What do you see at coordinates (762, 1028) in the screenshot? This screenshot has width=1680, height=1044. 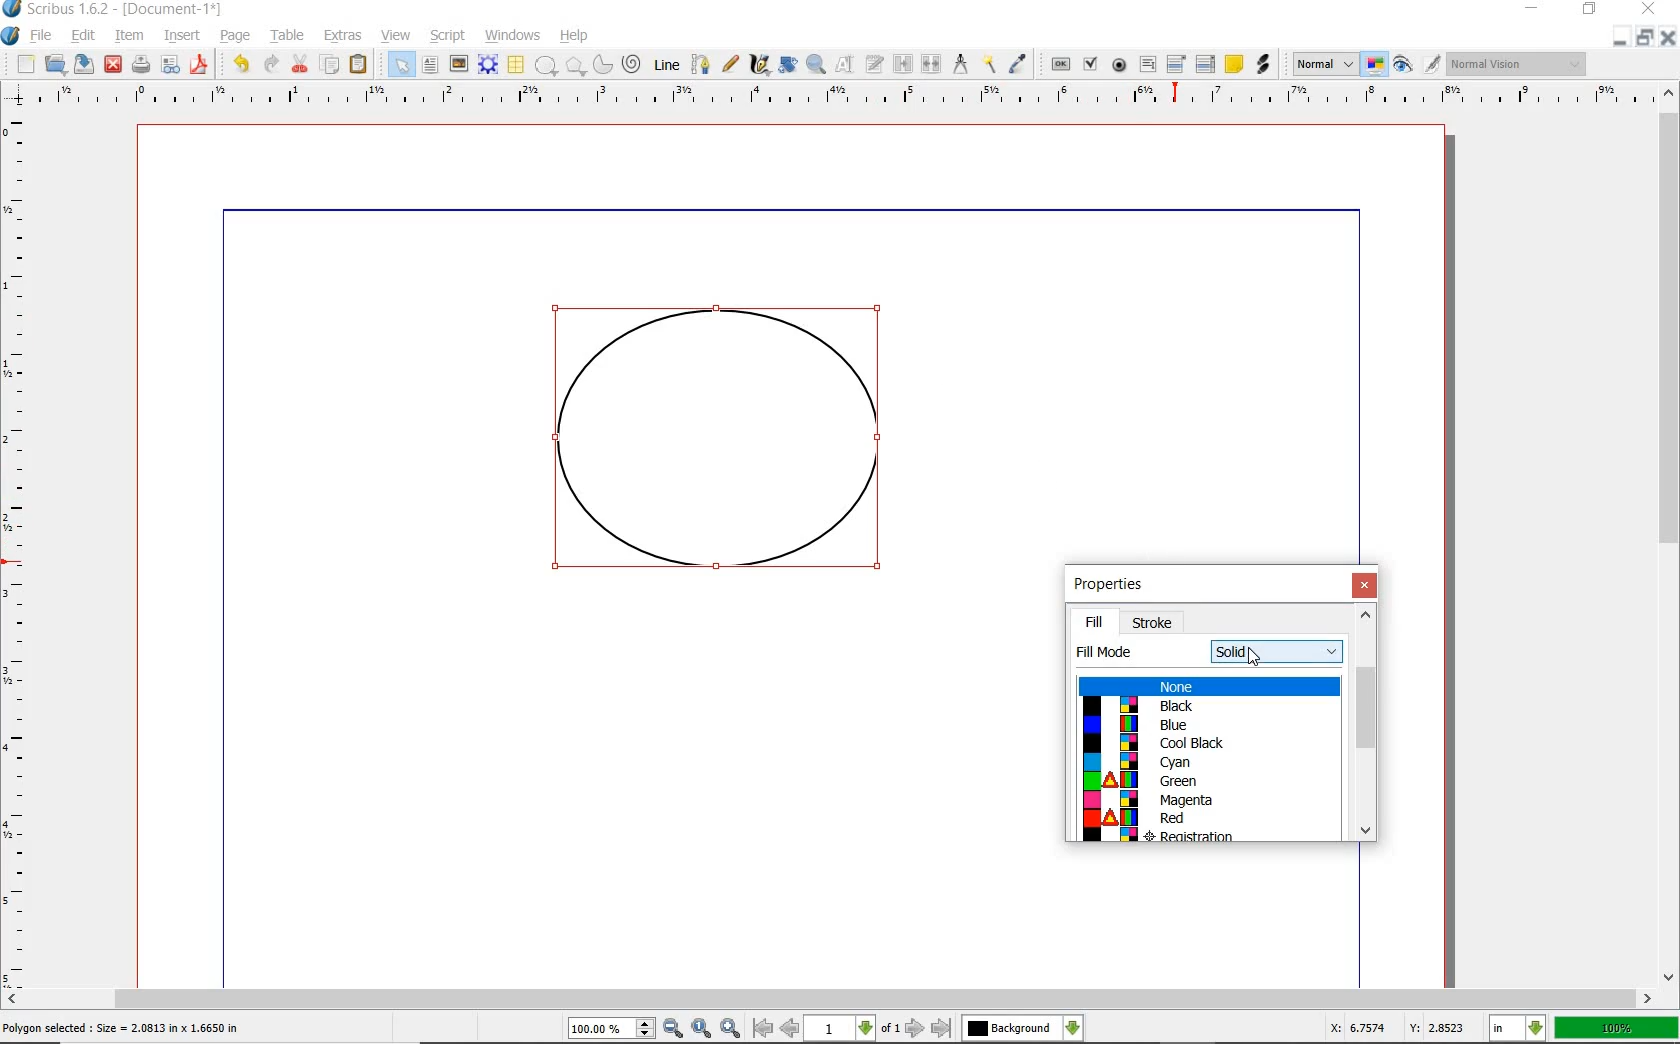 I see `first` at bounding box center [762, 1028].